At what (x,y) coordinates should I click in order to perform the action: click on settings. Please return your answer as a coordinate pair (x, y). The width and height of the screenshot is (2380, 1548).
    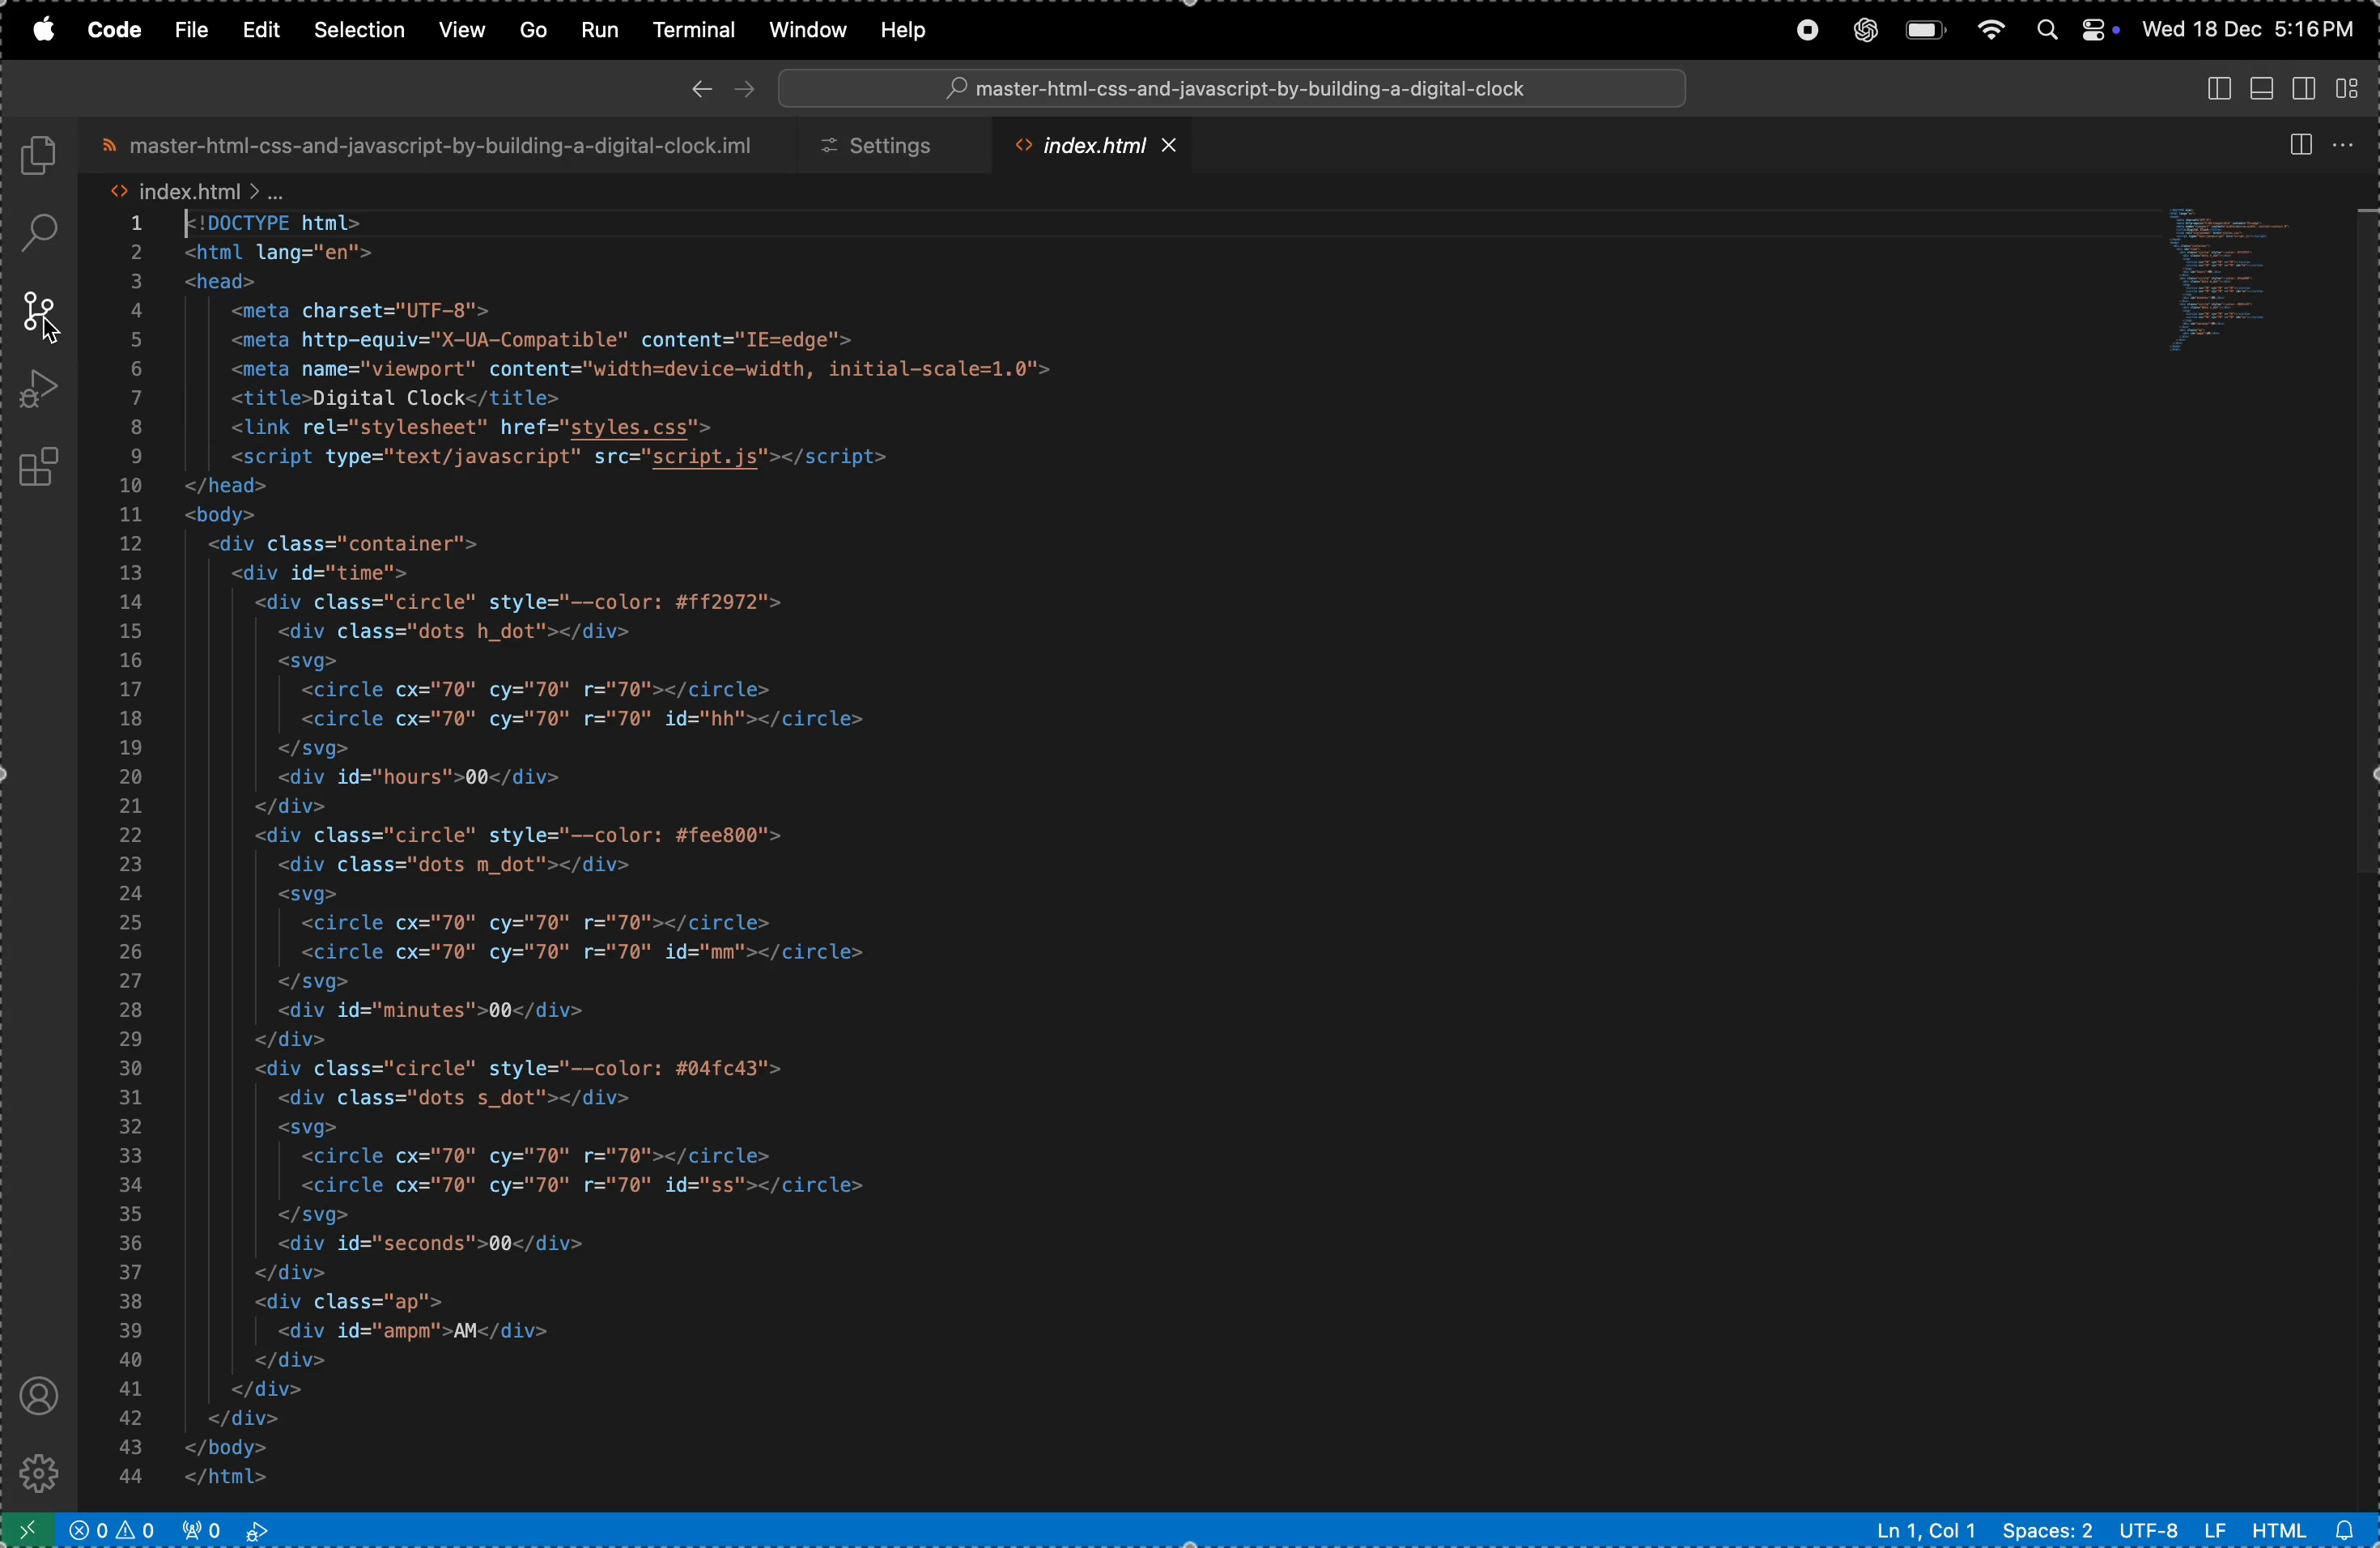
    Looking at the image, I should click on (45, 1469).